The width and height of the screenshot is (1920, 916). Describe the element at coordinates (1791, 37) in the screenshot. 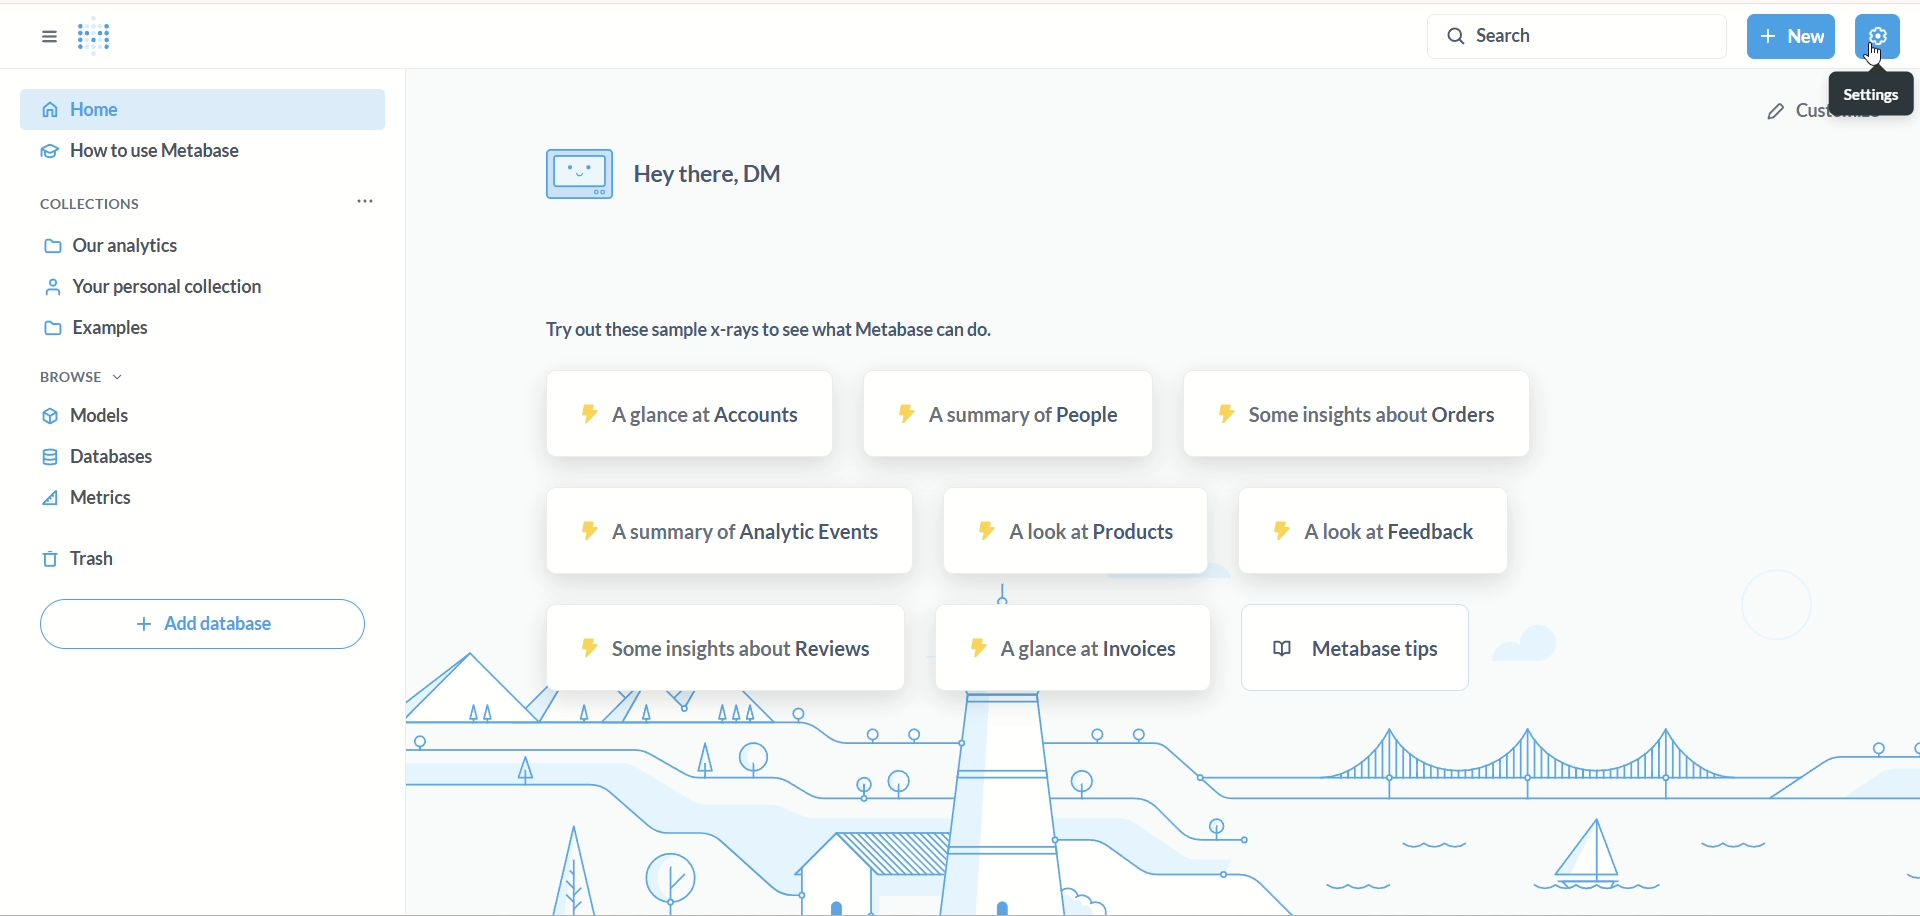

I see `new` at that location.